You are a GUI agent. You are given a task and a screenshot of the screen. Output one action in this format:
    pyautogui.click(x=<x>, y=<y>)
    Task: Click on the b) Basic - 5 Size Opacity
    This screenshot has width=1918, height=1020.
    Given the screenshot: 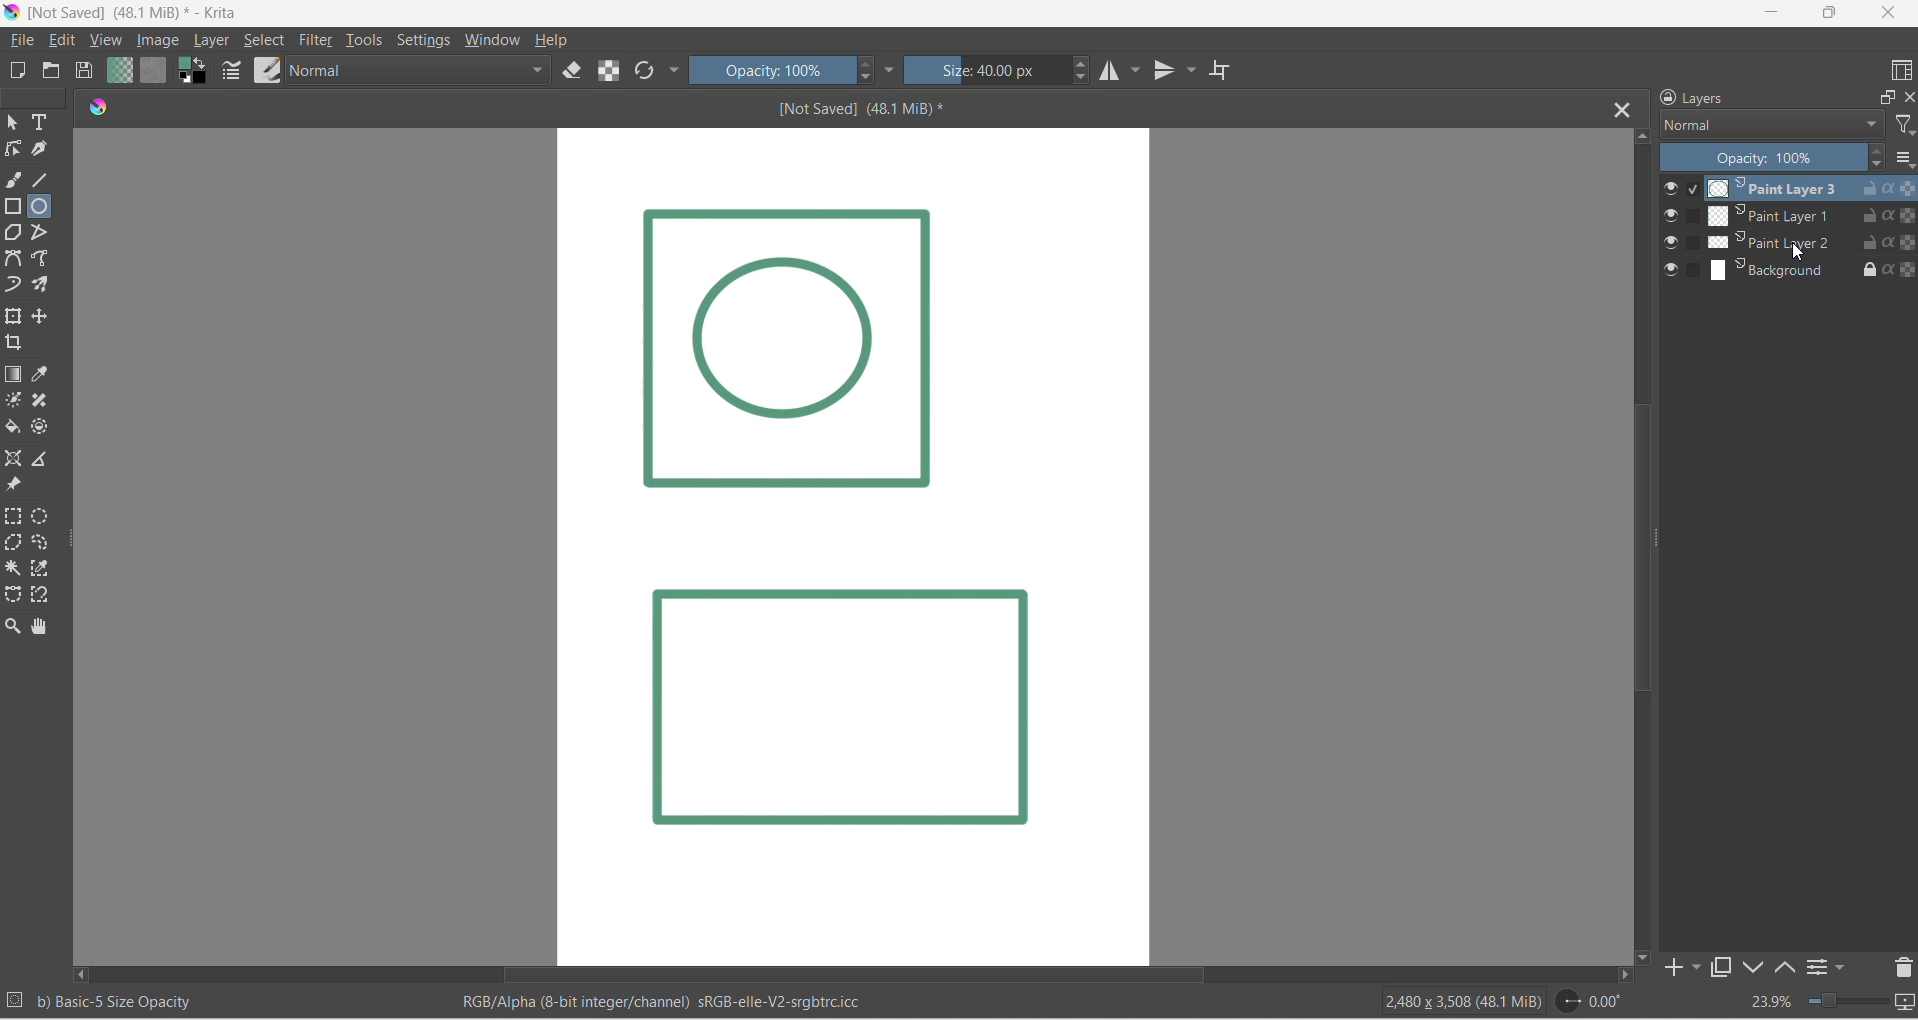 What is the action you would take?
    pyautogui.click(x=125, y=1003)
    